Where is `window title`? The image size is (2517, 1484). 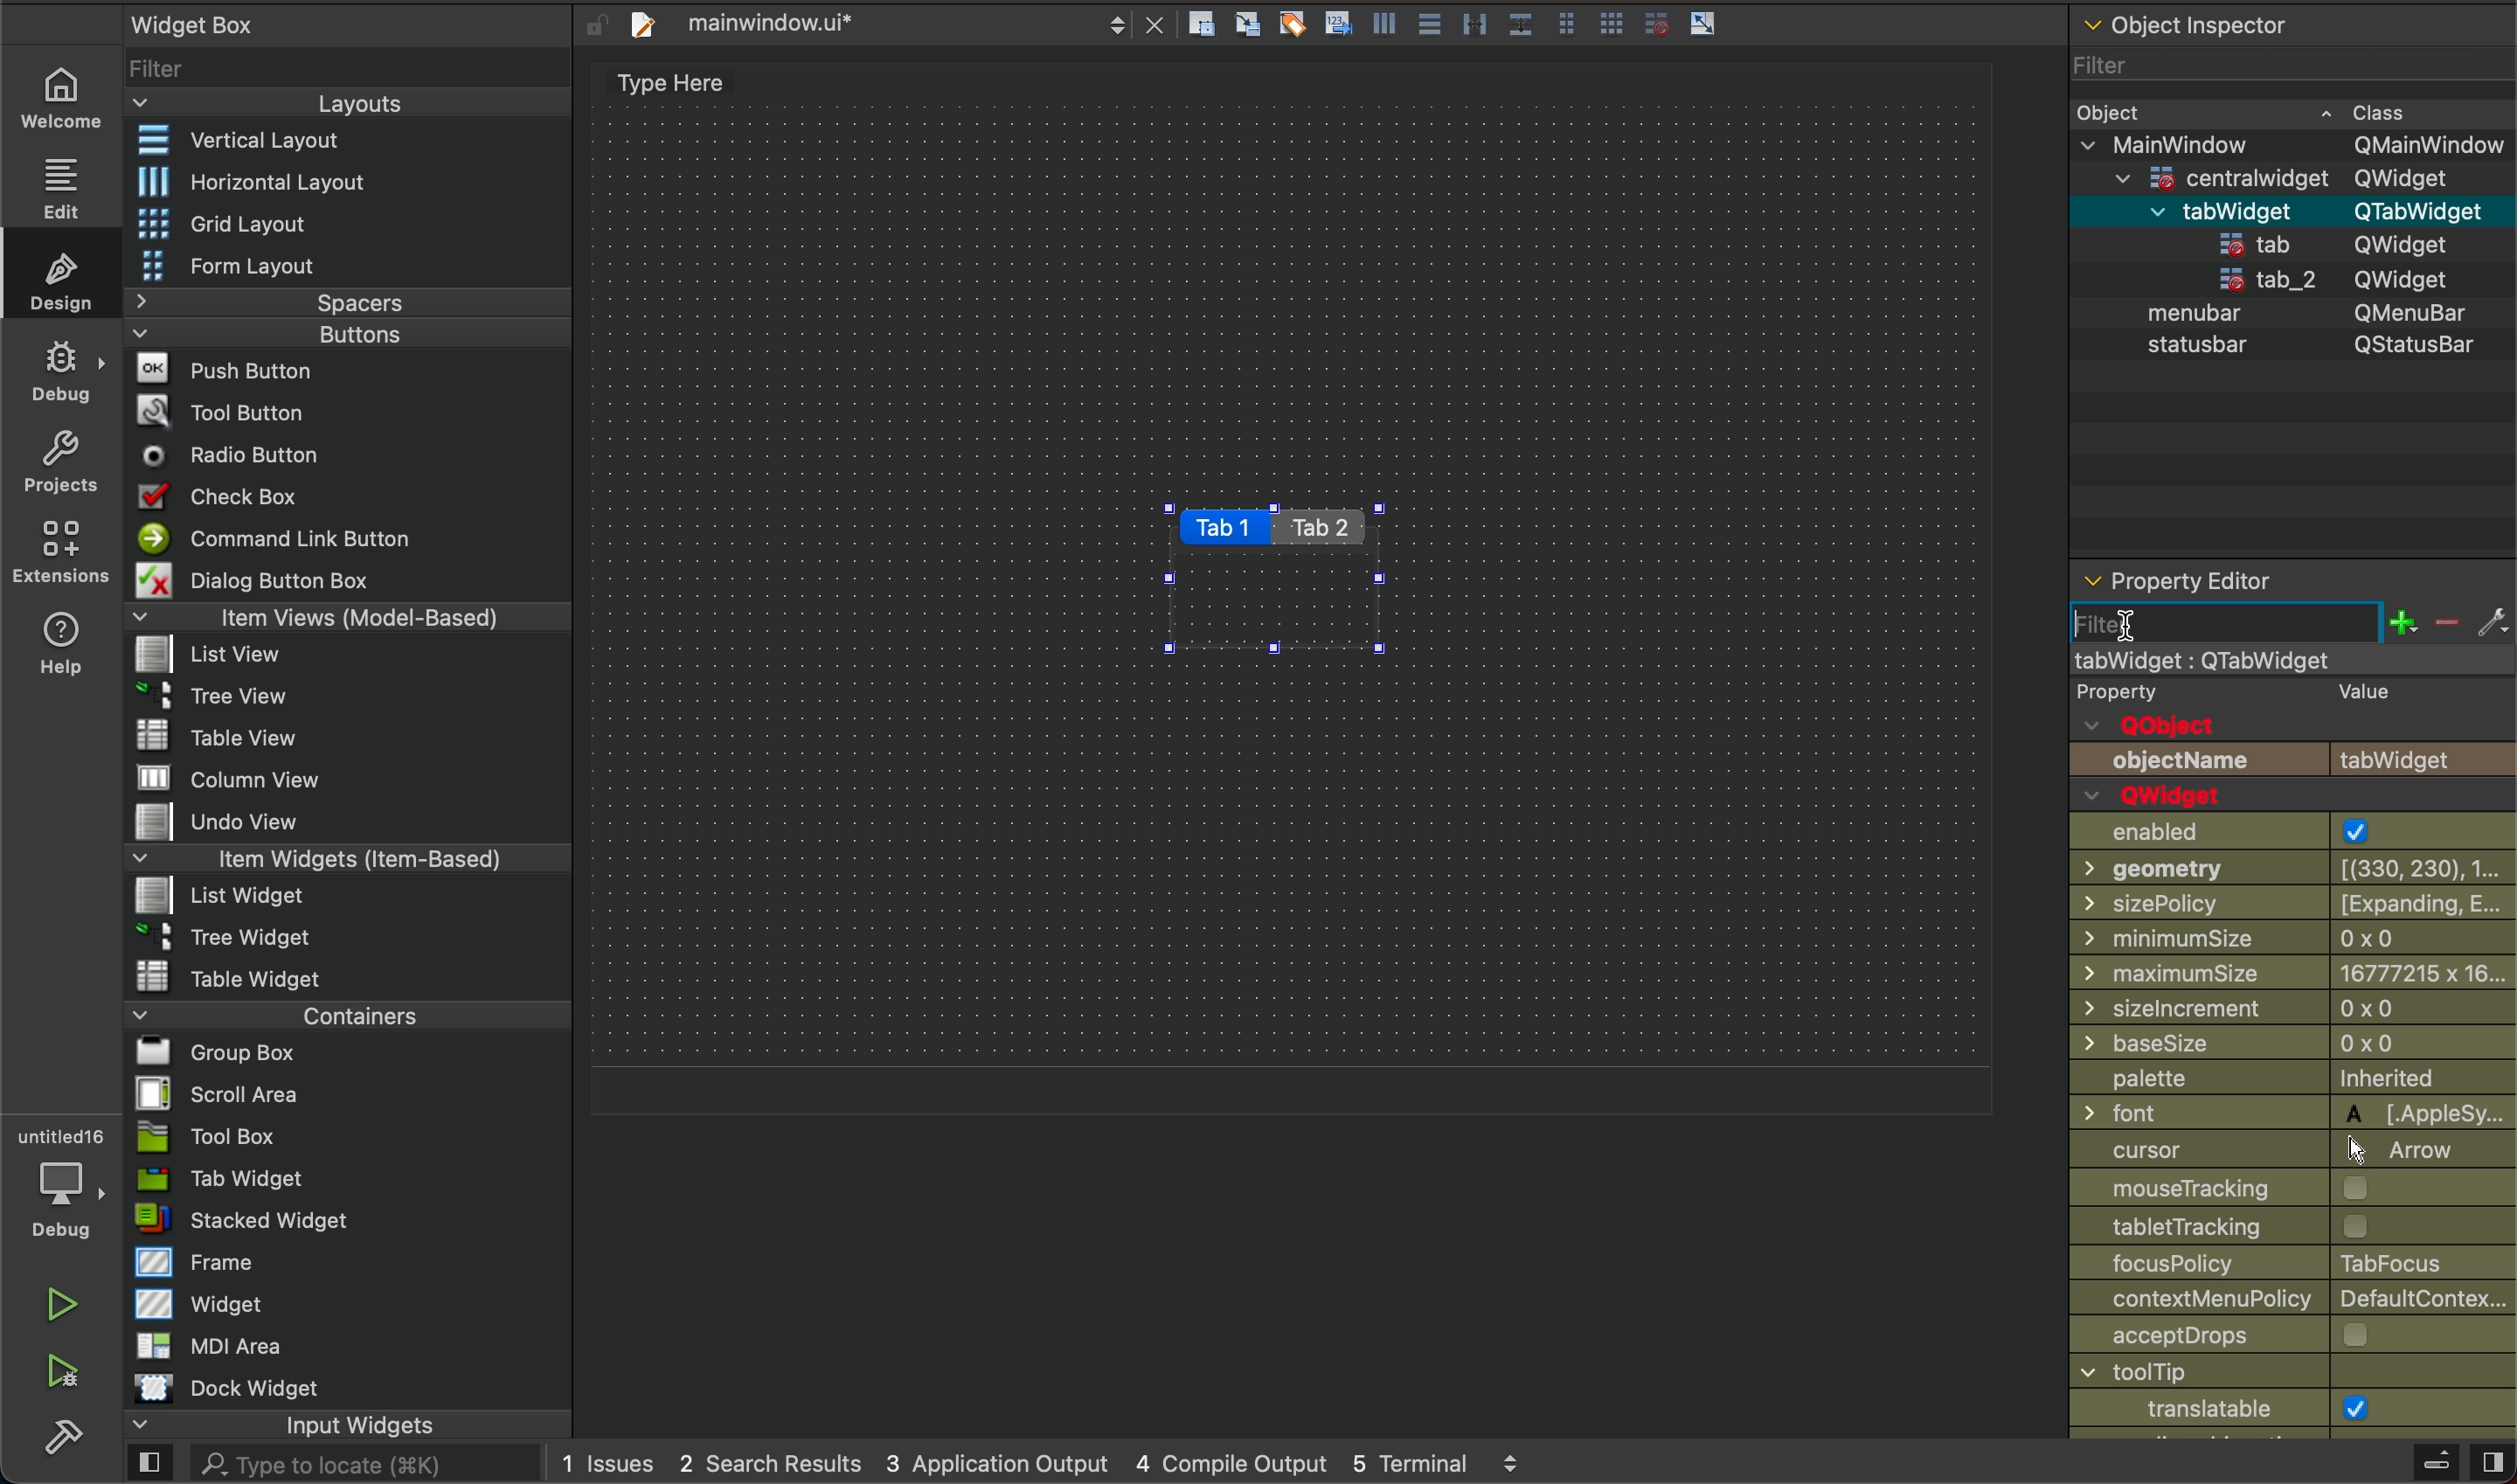
window title is located at coordinates (2295, 1372).